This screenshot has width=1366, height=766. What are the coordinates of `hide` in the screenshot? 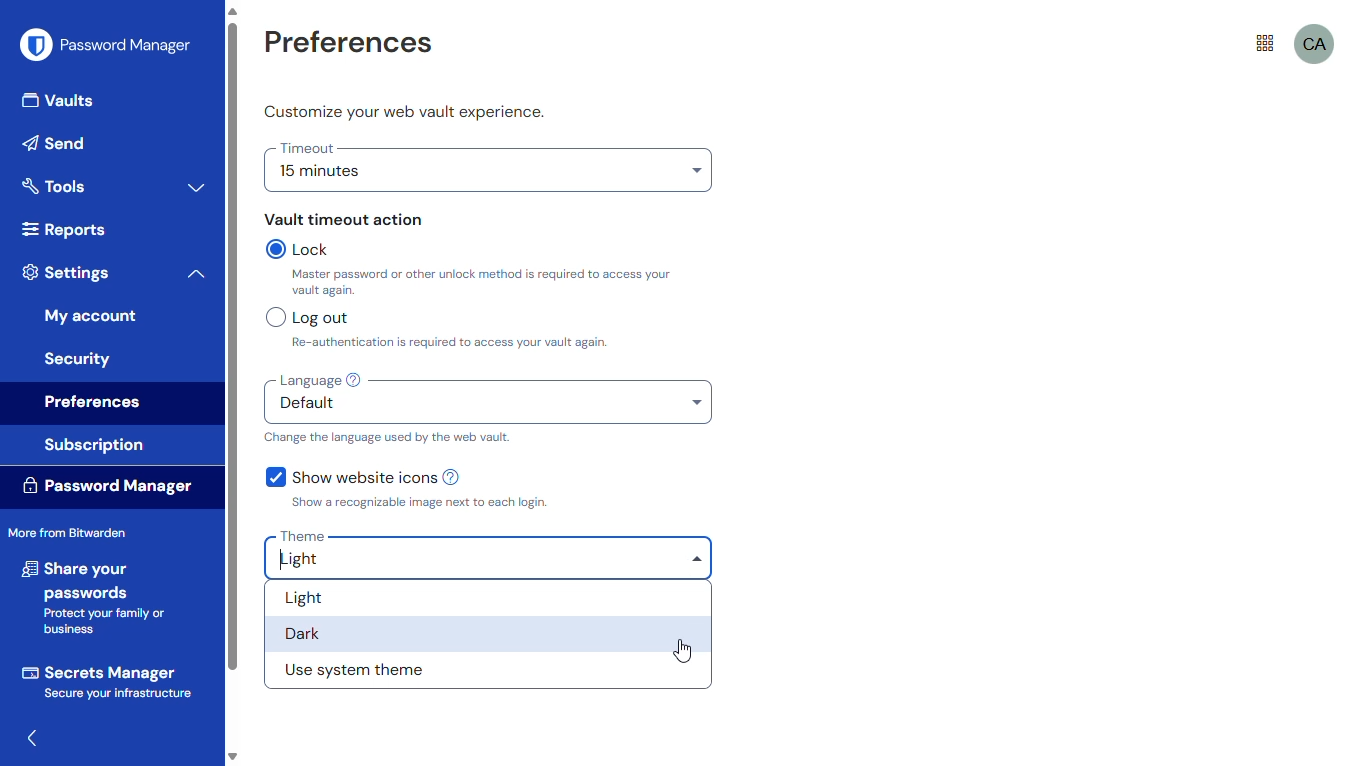 It's located at (33, 738).